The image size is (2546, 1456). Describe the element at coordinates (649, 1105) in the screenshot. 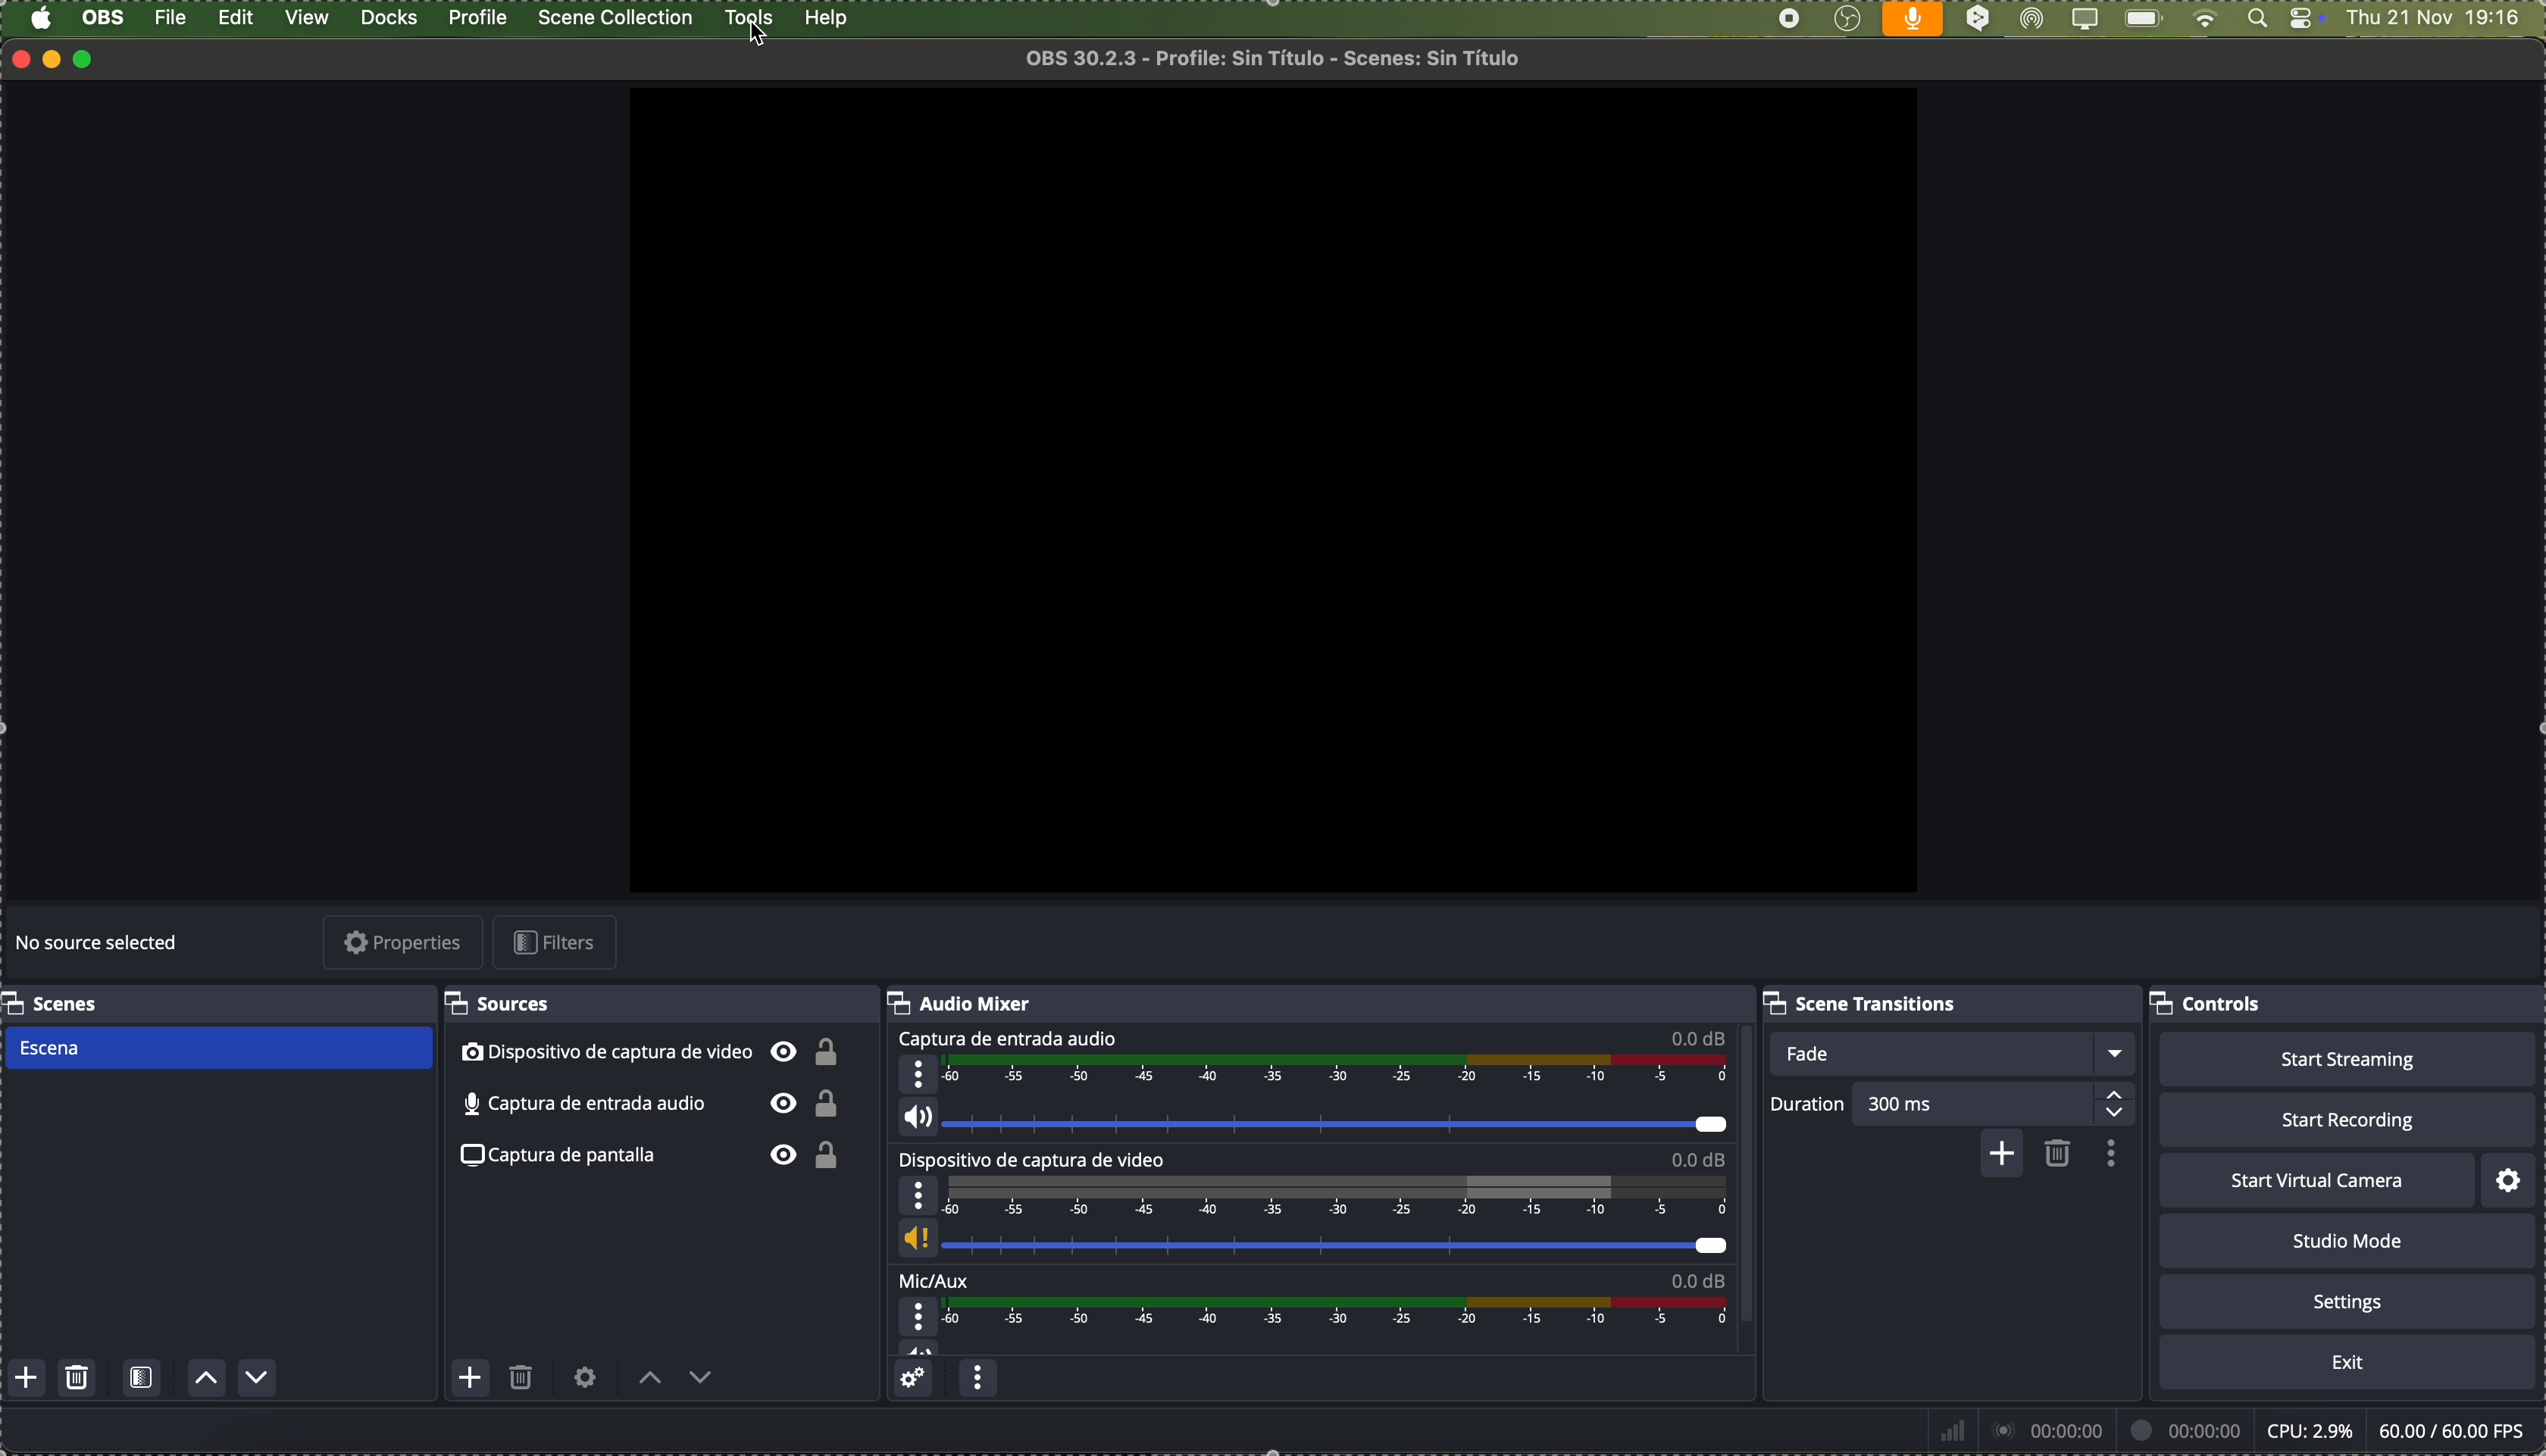

I see `audio input capture` at that location.